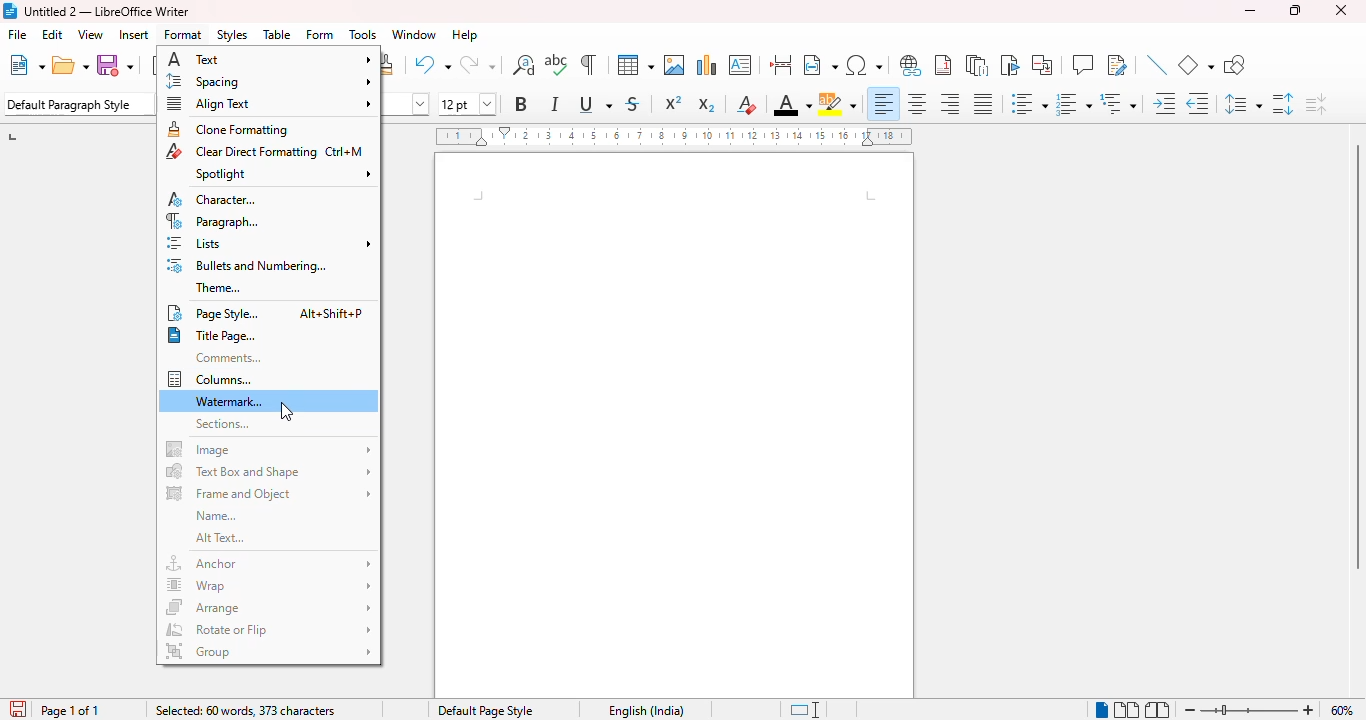  What do you see at coordinates (27, 65) in the screenshot?
I see `new` at bounding box center [27, 65].